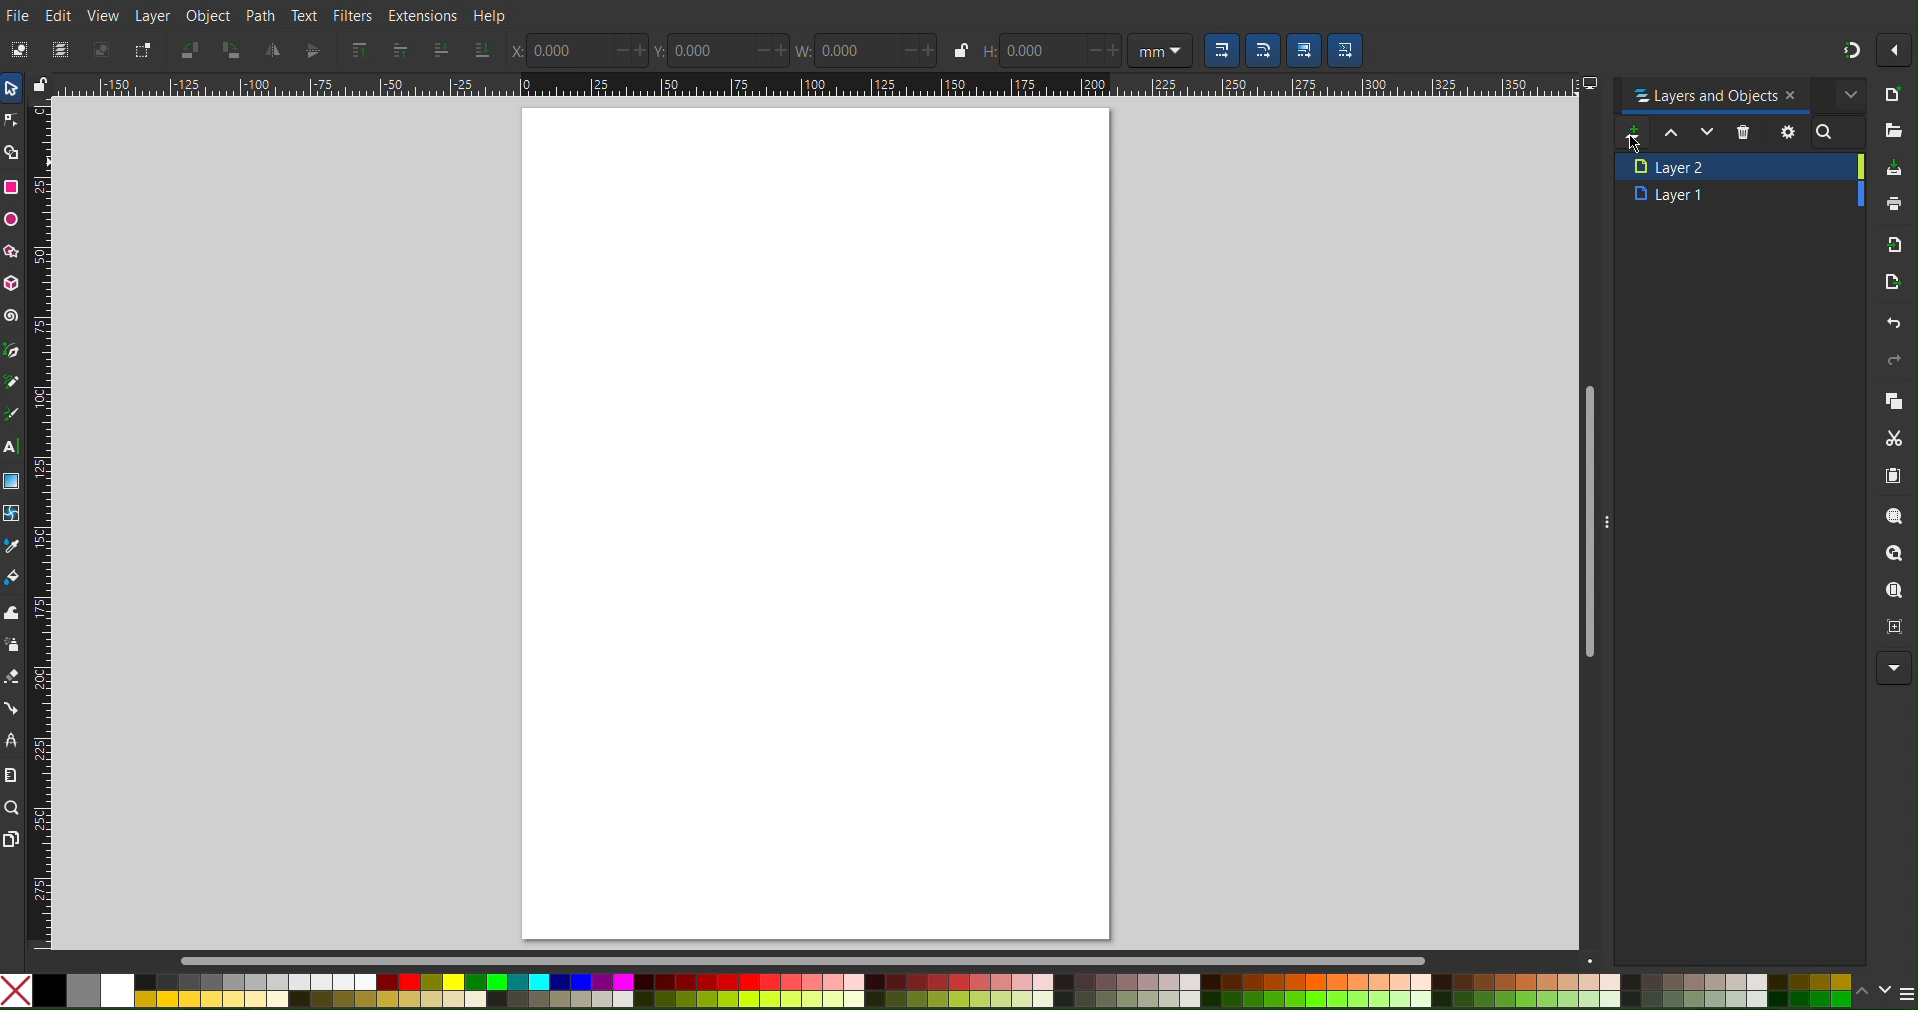 The width and height of the screenshot is (1918, 1010). Describe the element at coordinates (1892, 286) in the screenshot. I see `Open Export` at that location.